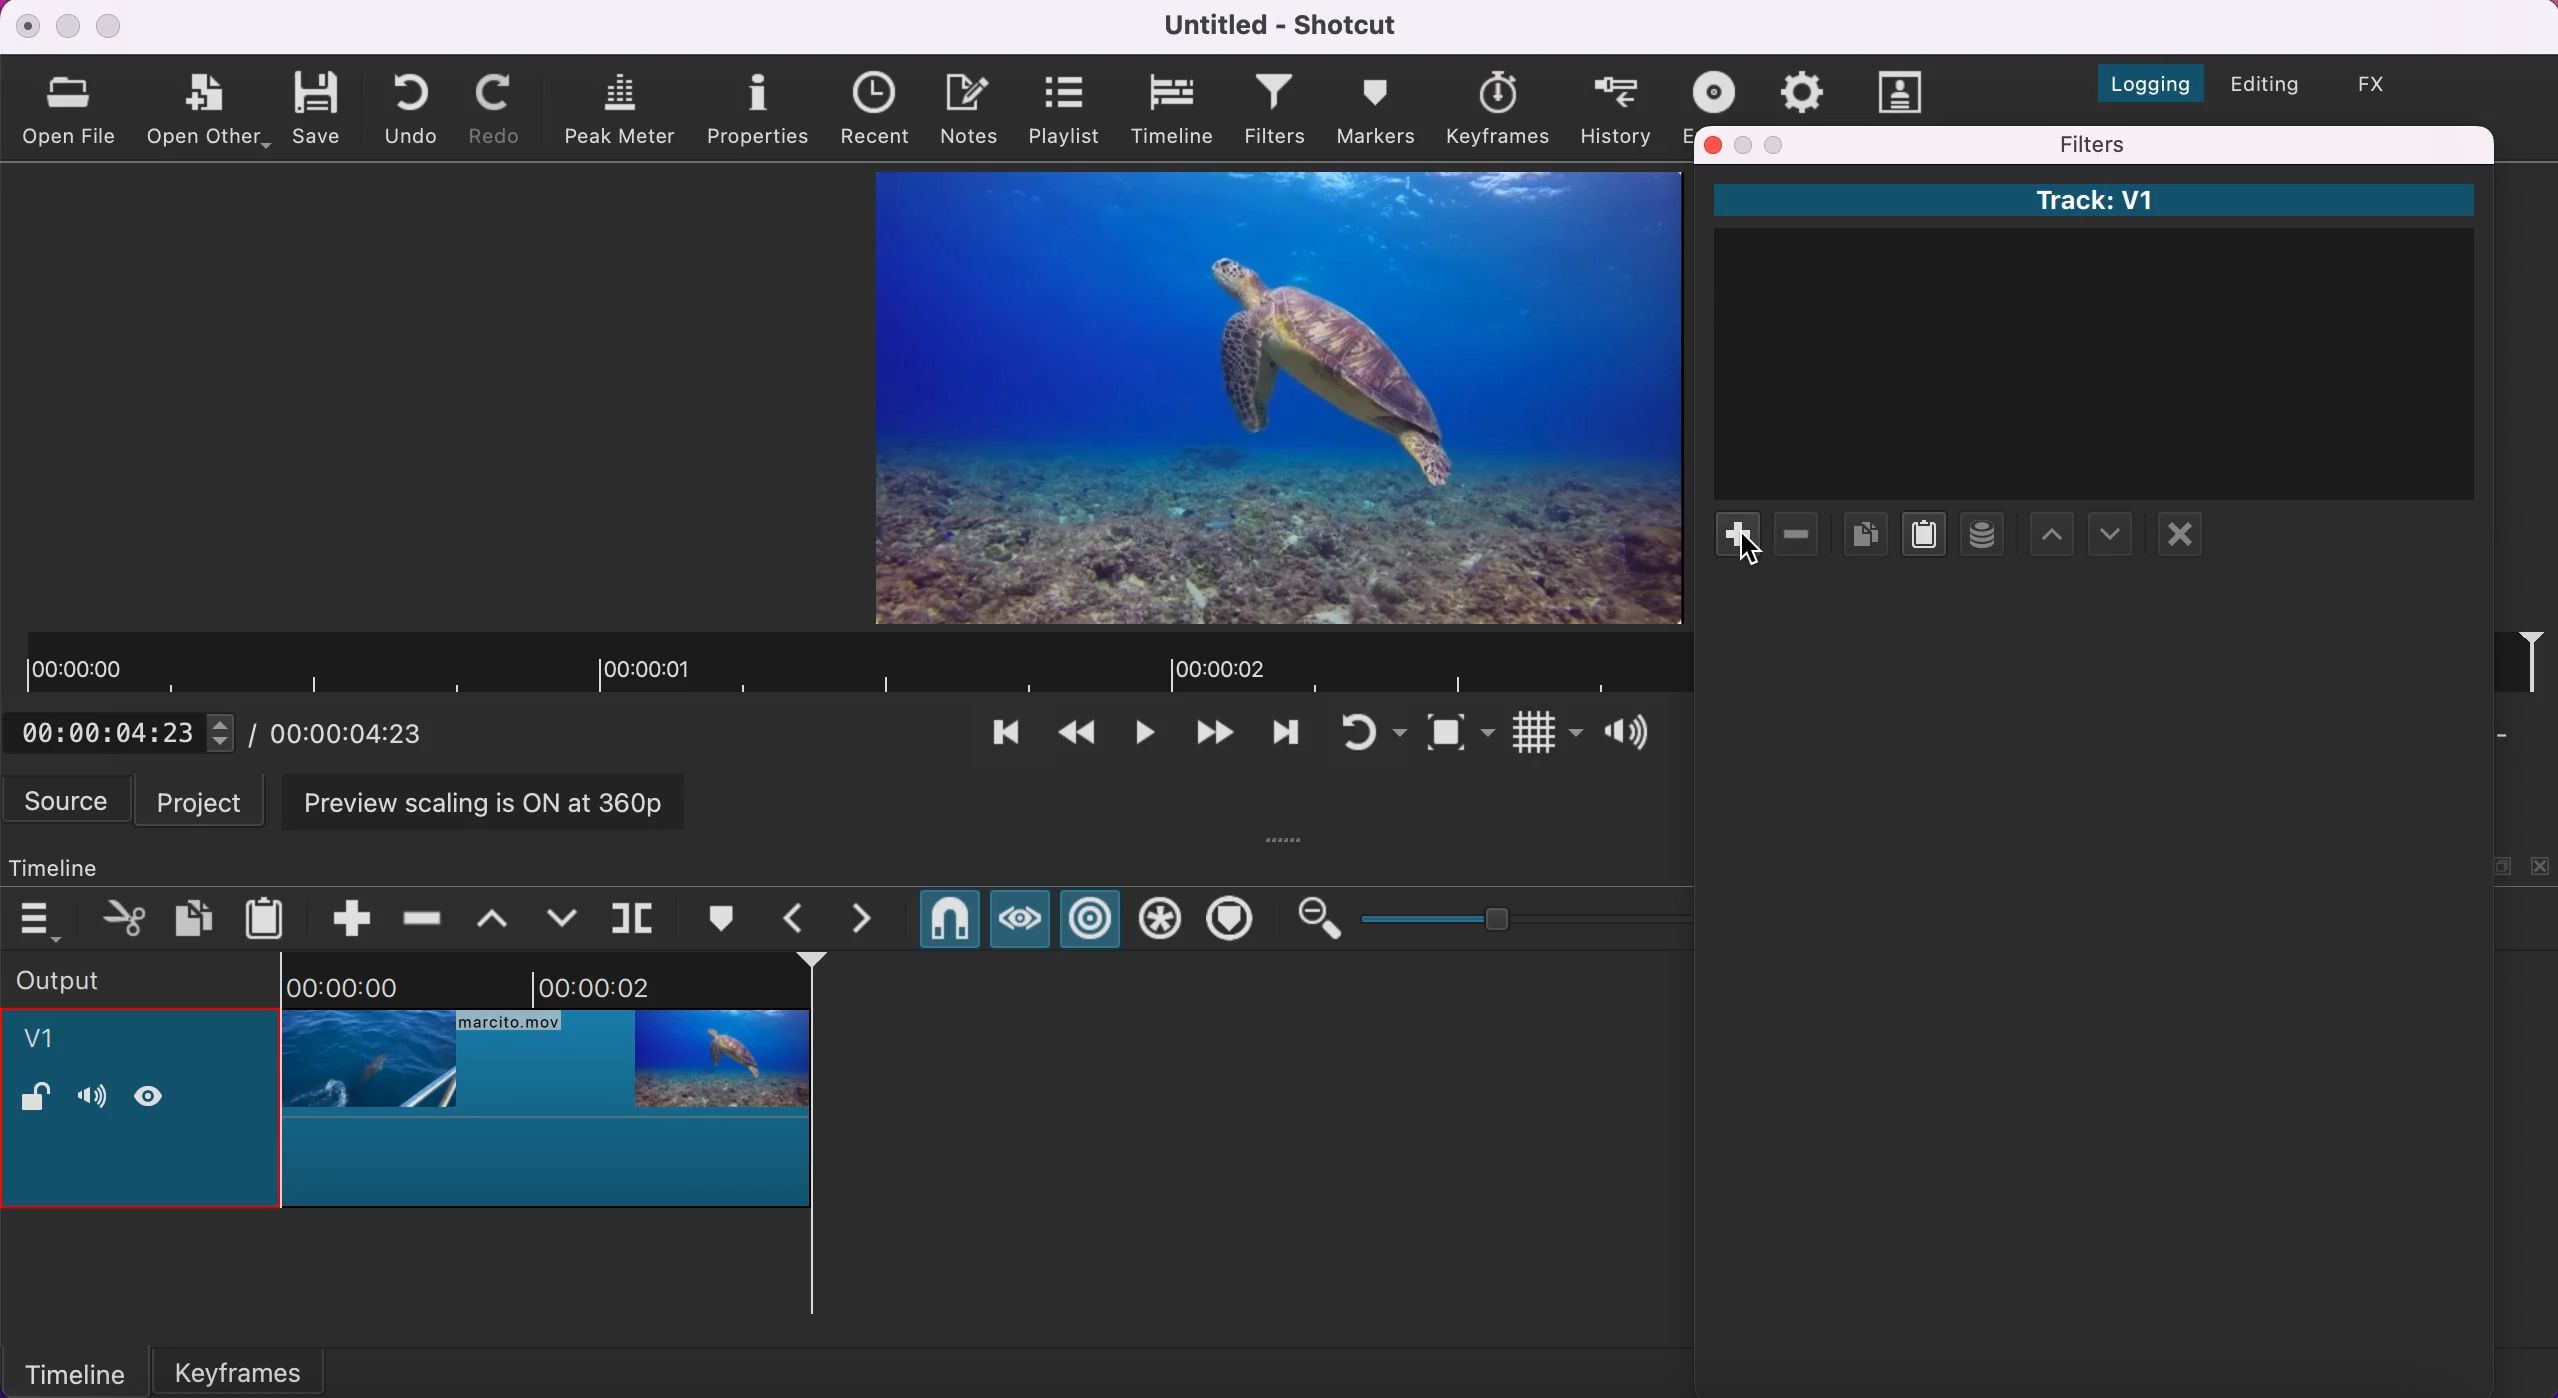  I want to click on zoom graduation, so click(1554, 920).